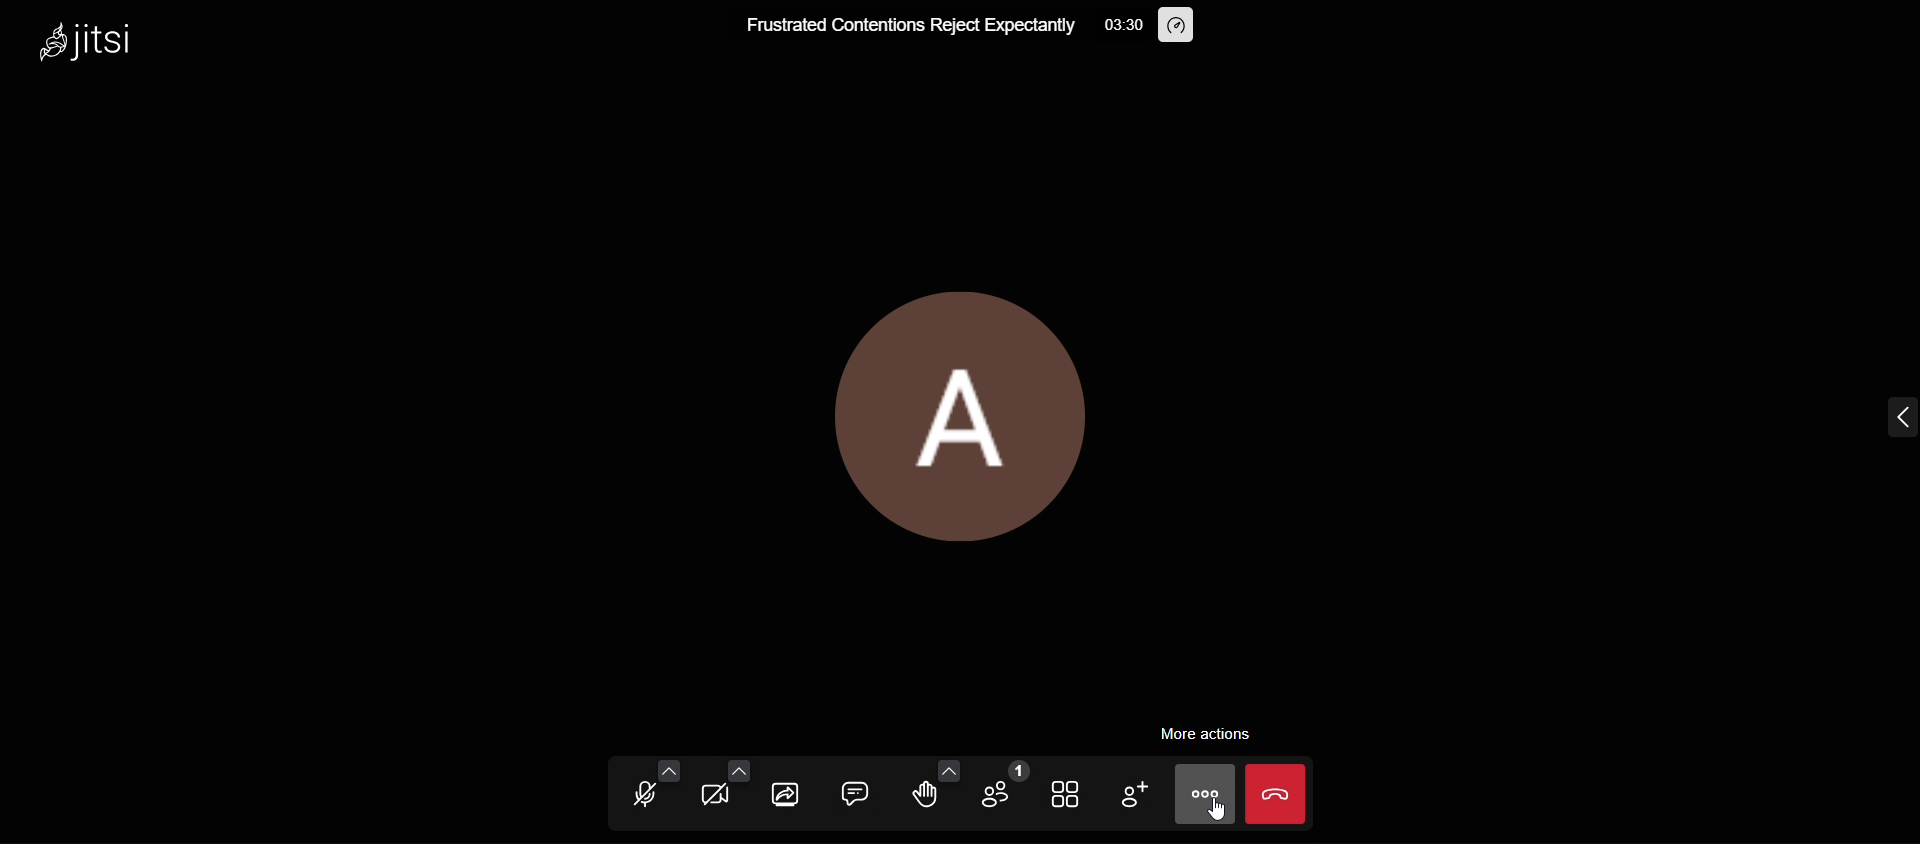 This screenshot has width=1920, height=844. What do you see at coordinates (908, 31) in the screenshot?
I see `Frustrated Contentions Reject Expectantly` at bounding box center [908, 31].